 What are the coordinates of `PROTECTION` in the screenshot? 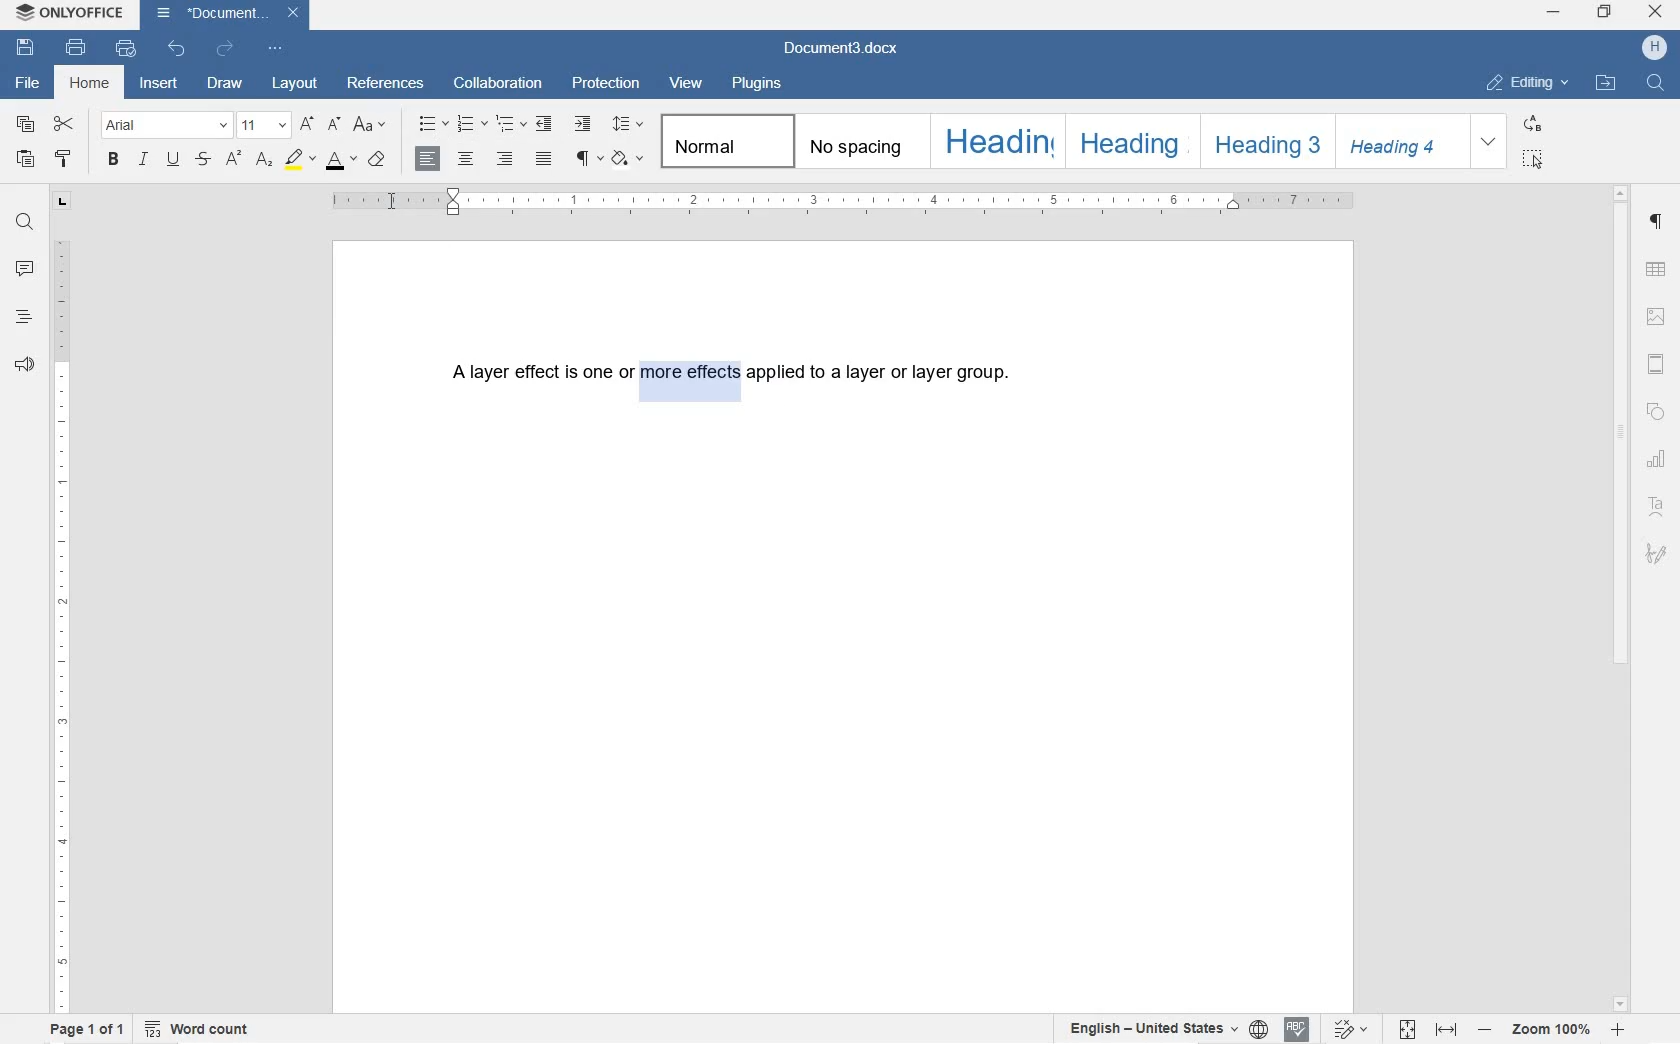 It's located at (606, 84).